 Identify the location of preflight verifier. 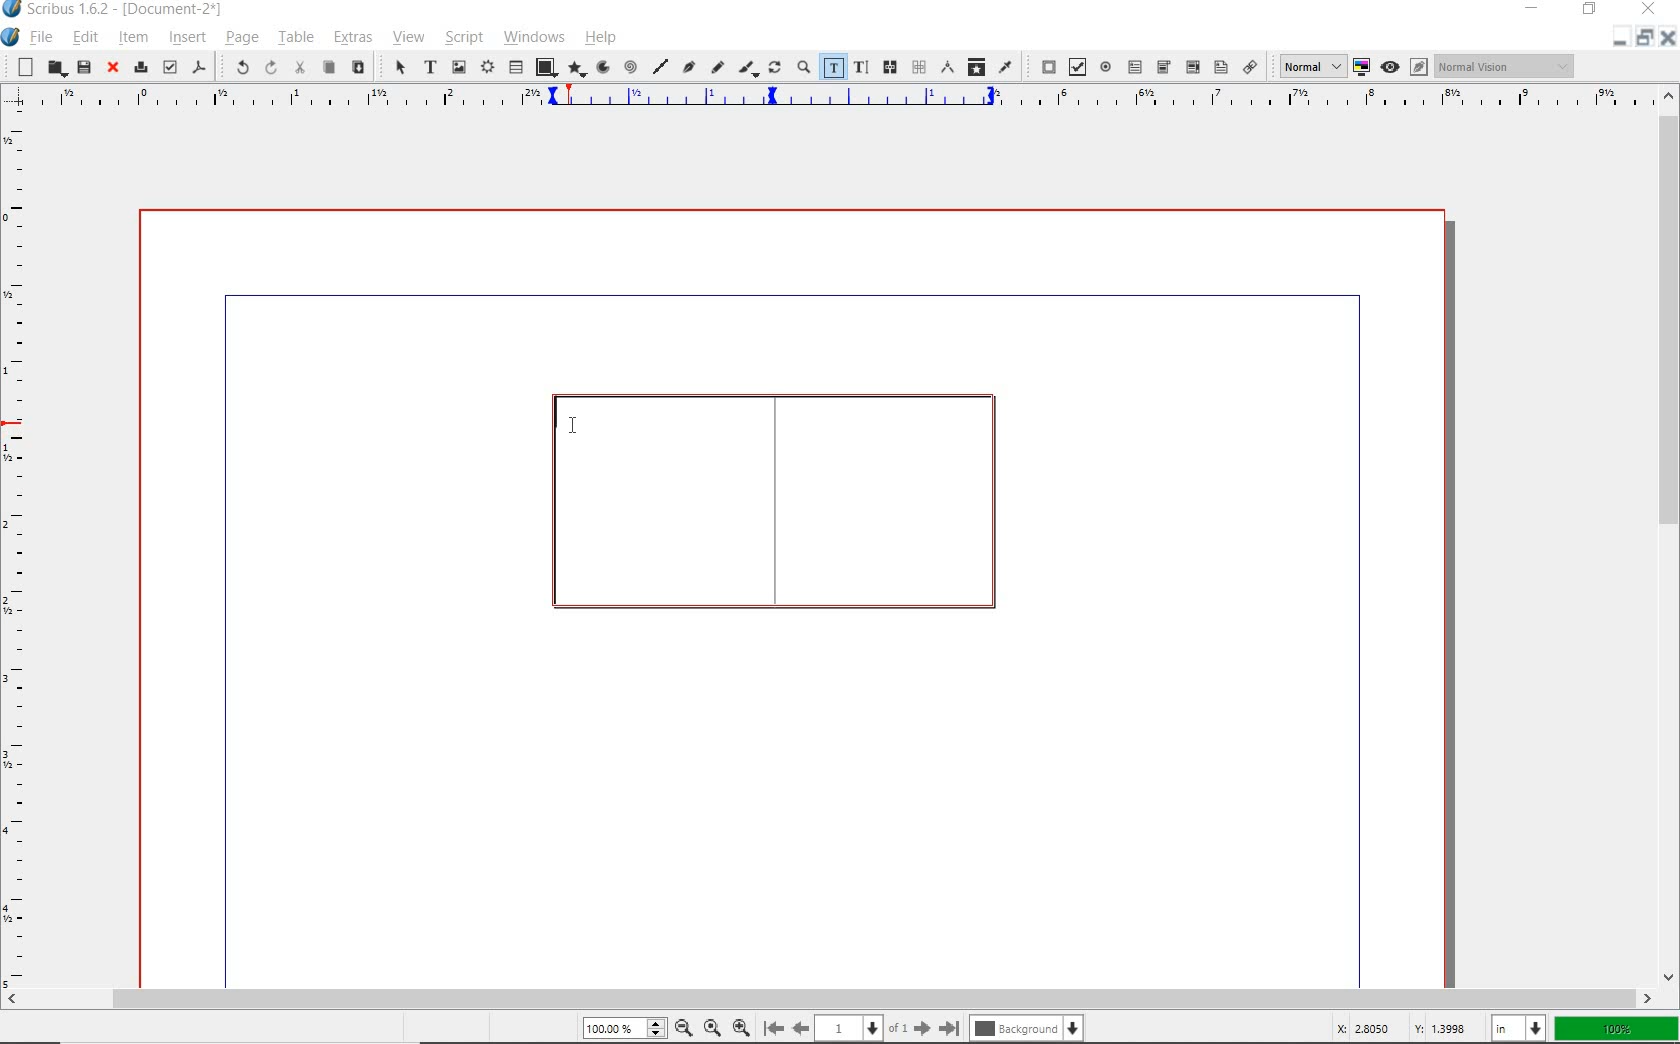
(170, 66).